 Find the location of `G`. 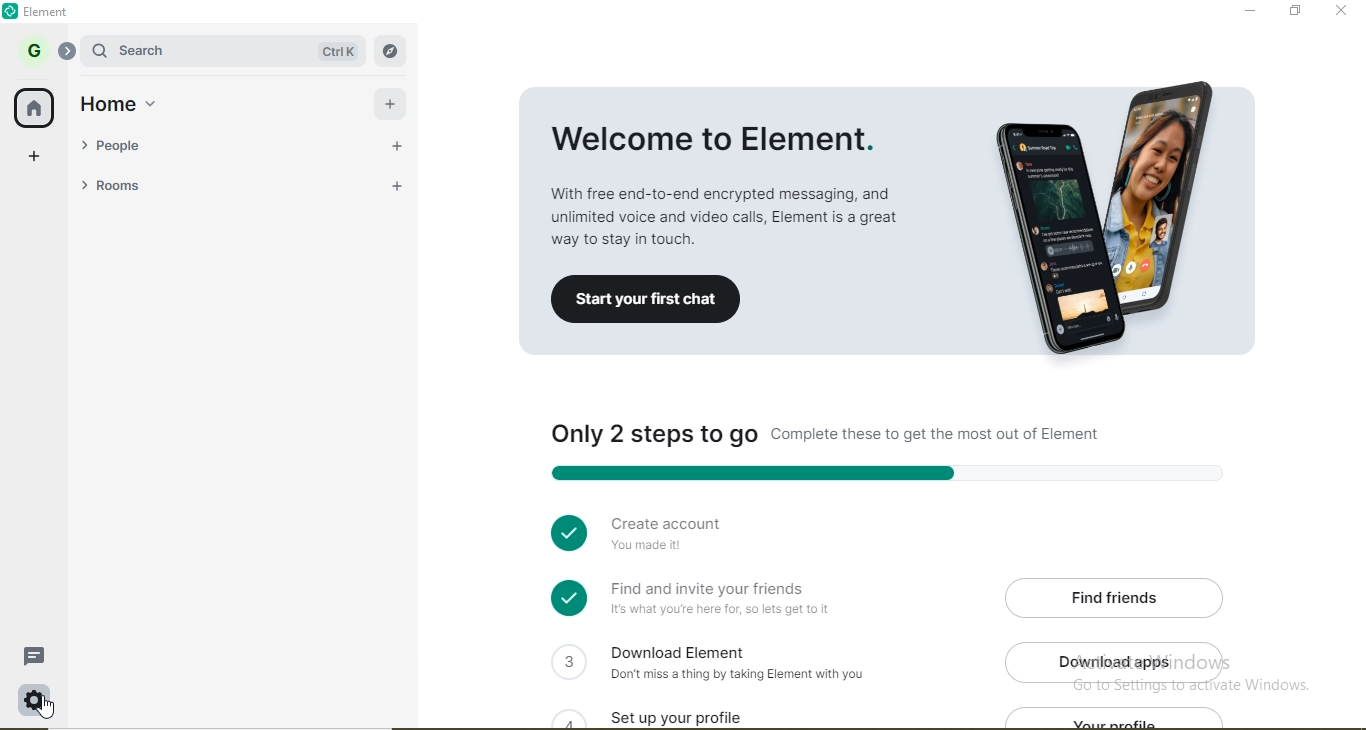

G is located at coordinates (33, 50).